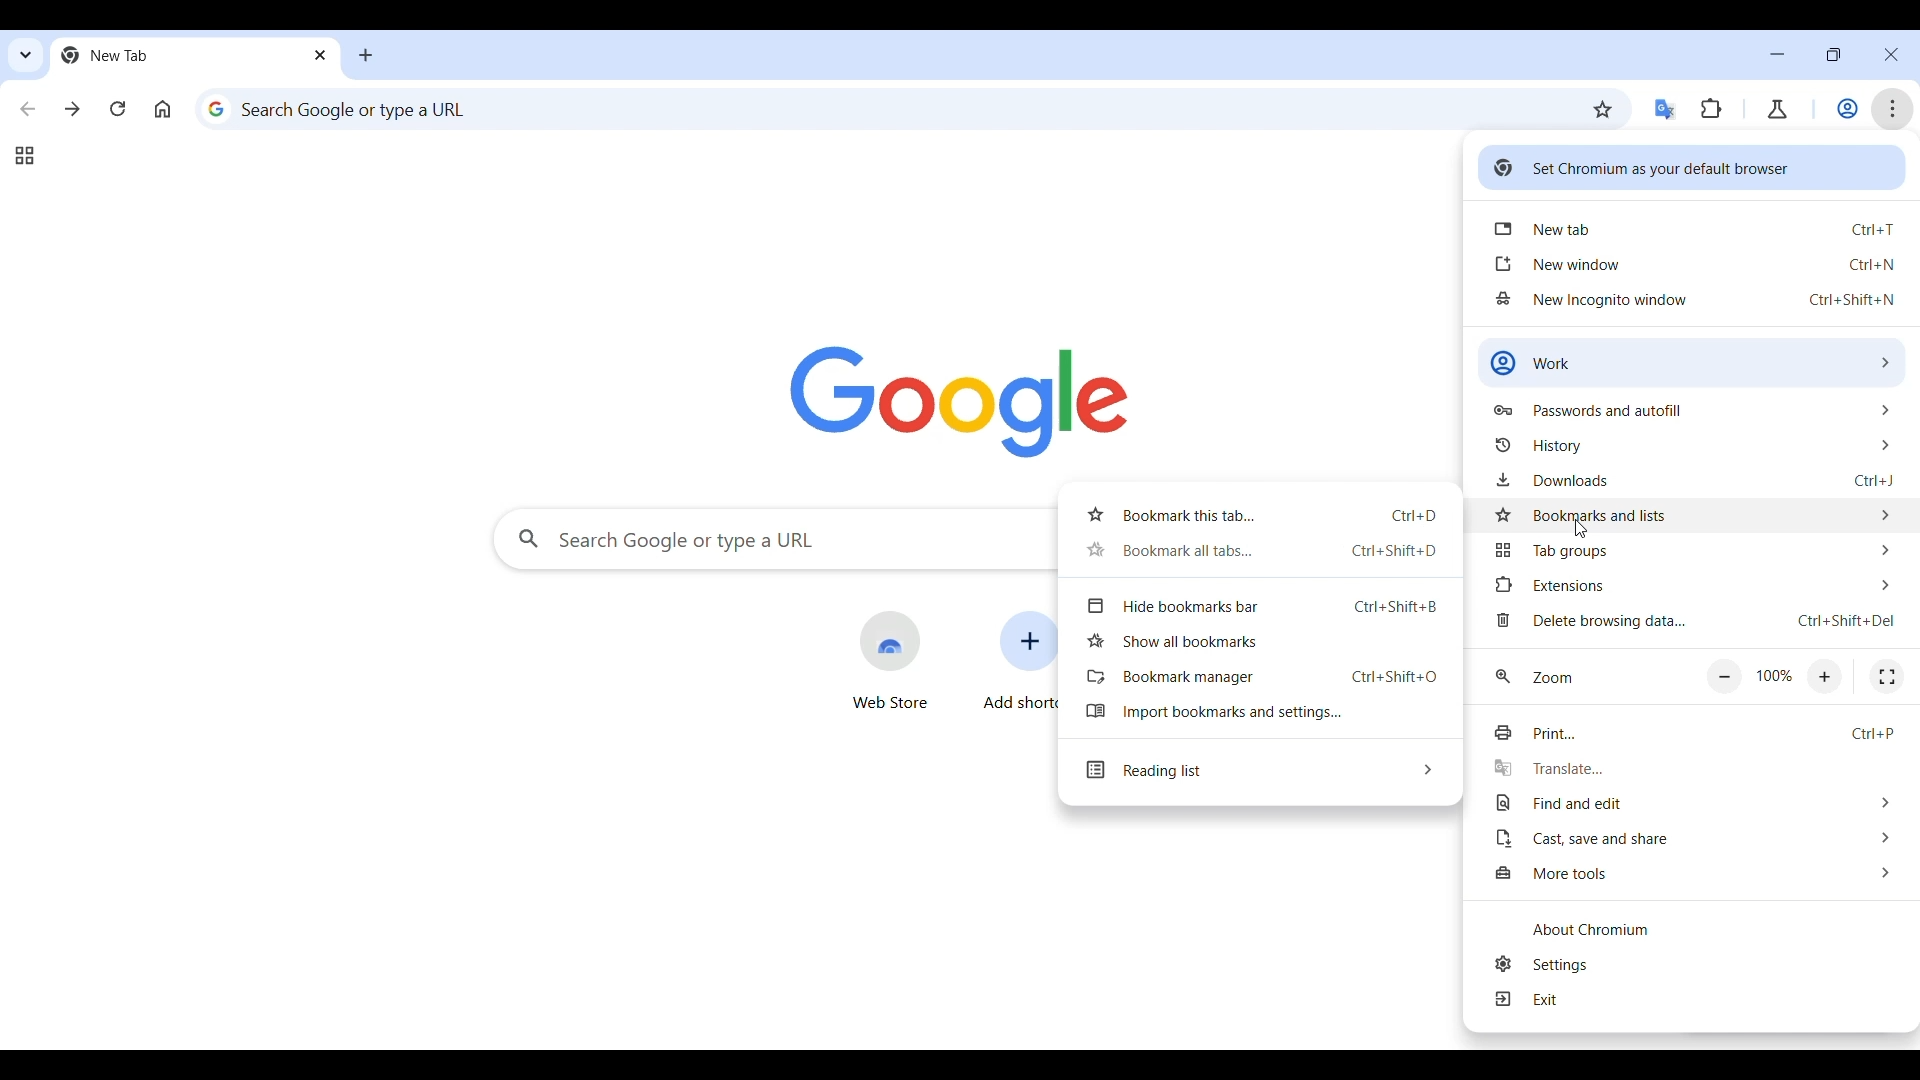 The width and height of the screenshot is (1920, 1080). I want to click on More tools, so click(1694, 874).